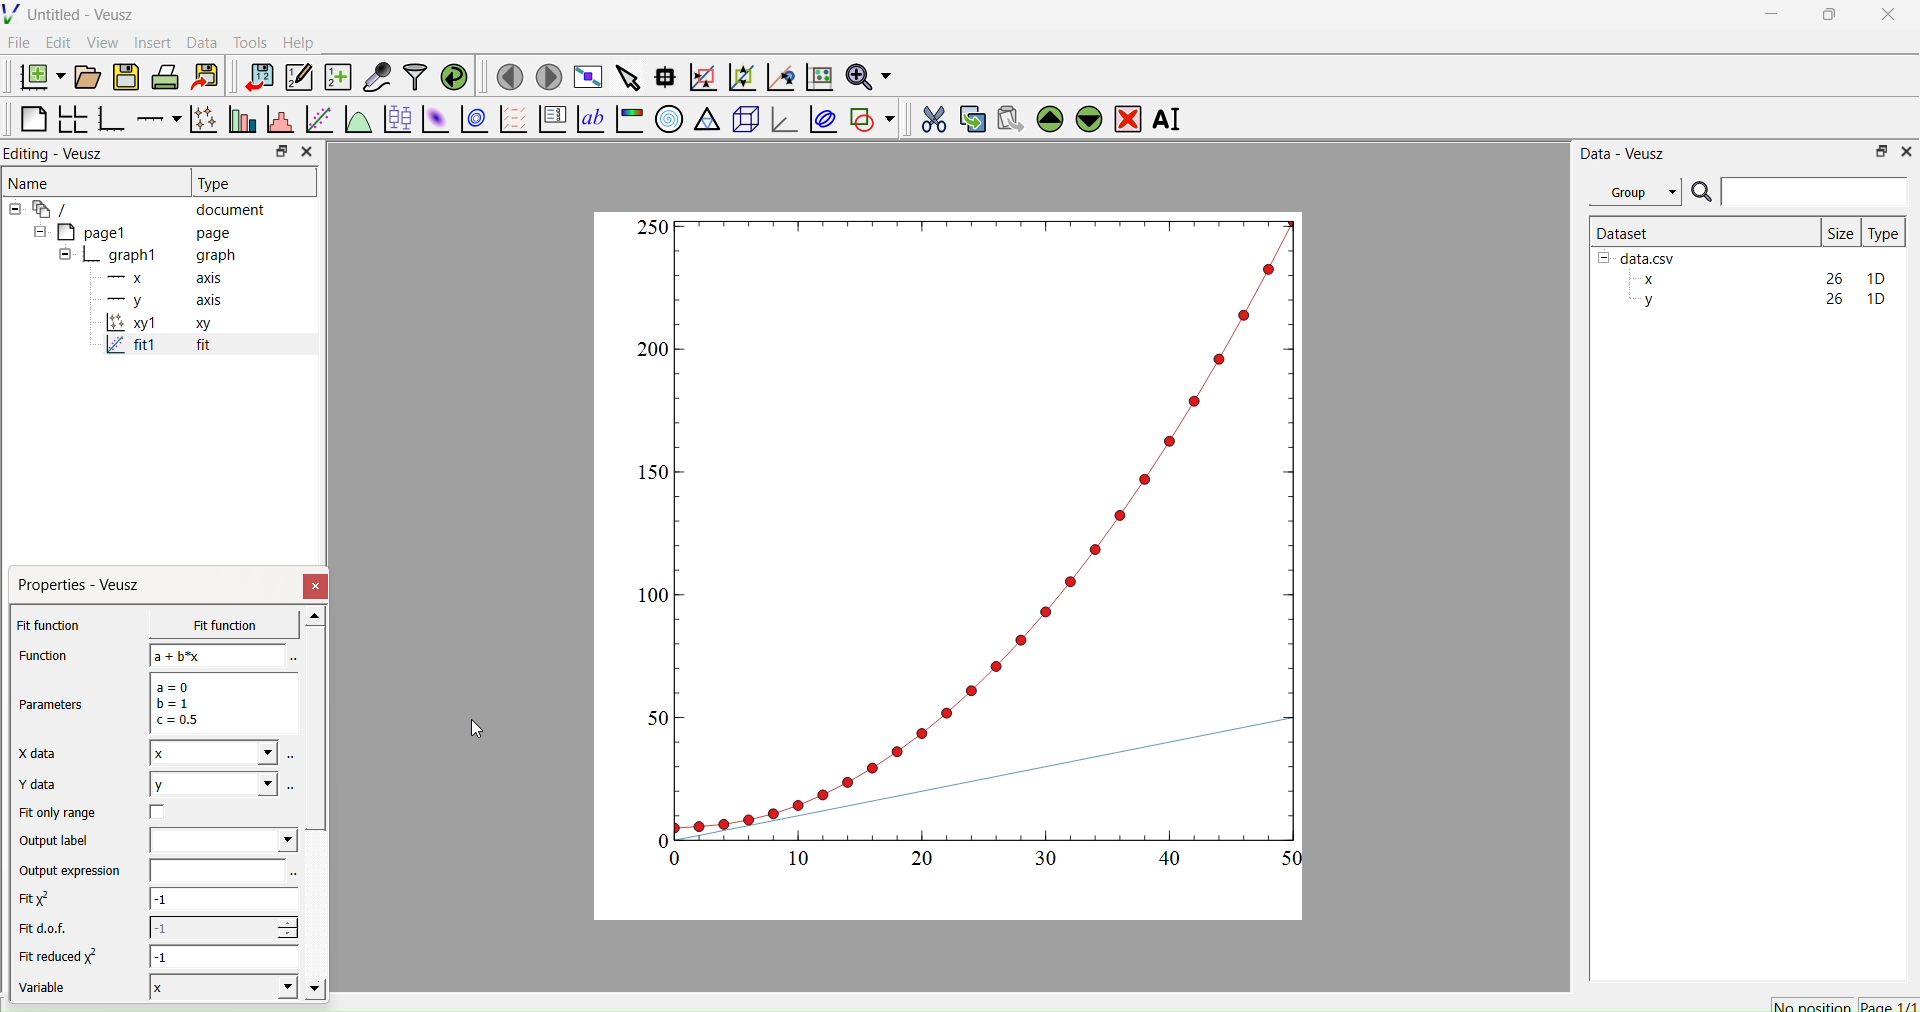  What do you see at coordinates (743, 116) in the screenshot?
I see `3d scene` at bounding box center [743, 116].